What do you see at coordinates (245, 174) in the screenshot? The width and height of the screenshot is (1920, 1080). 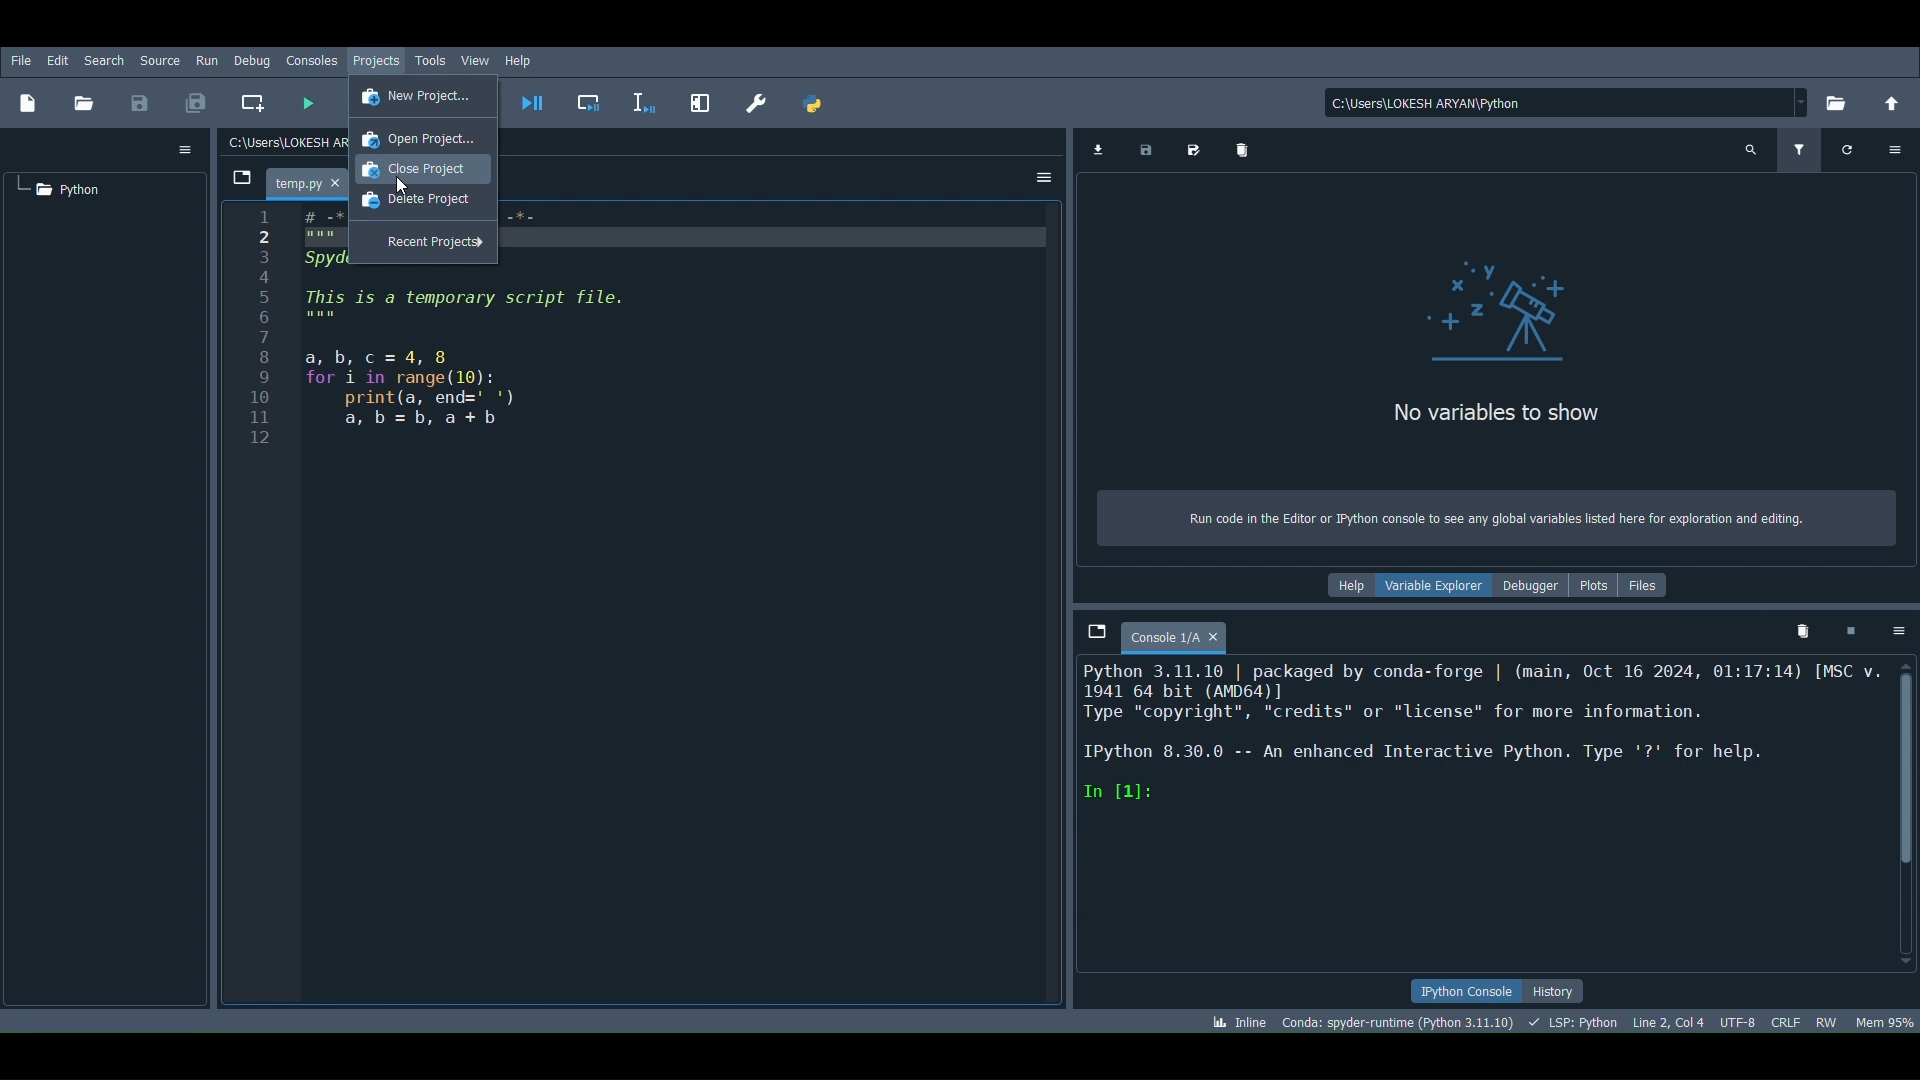 I see `Browse tabs` at bounding box center [245, 174].